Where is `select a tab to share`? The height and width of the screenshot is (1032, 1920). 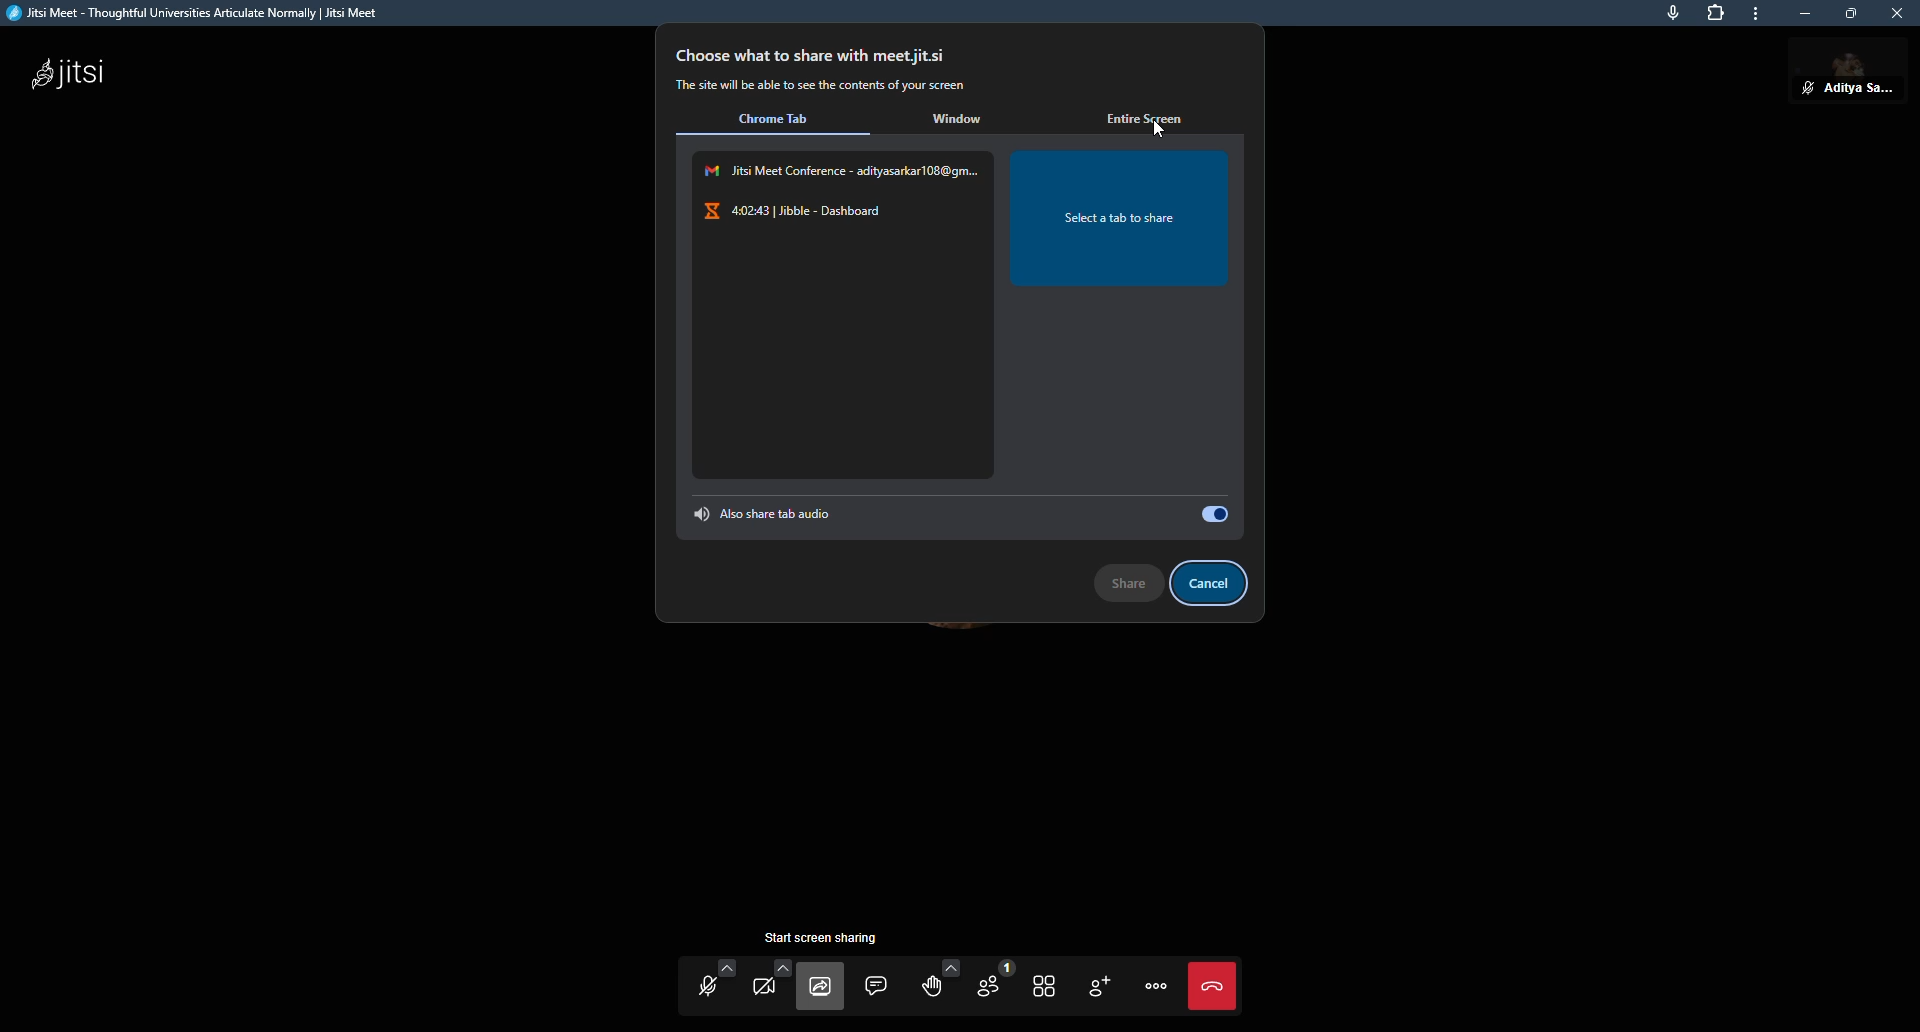
select a tab to share is located at coordinates (1119, 217).